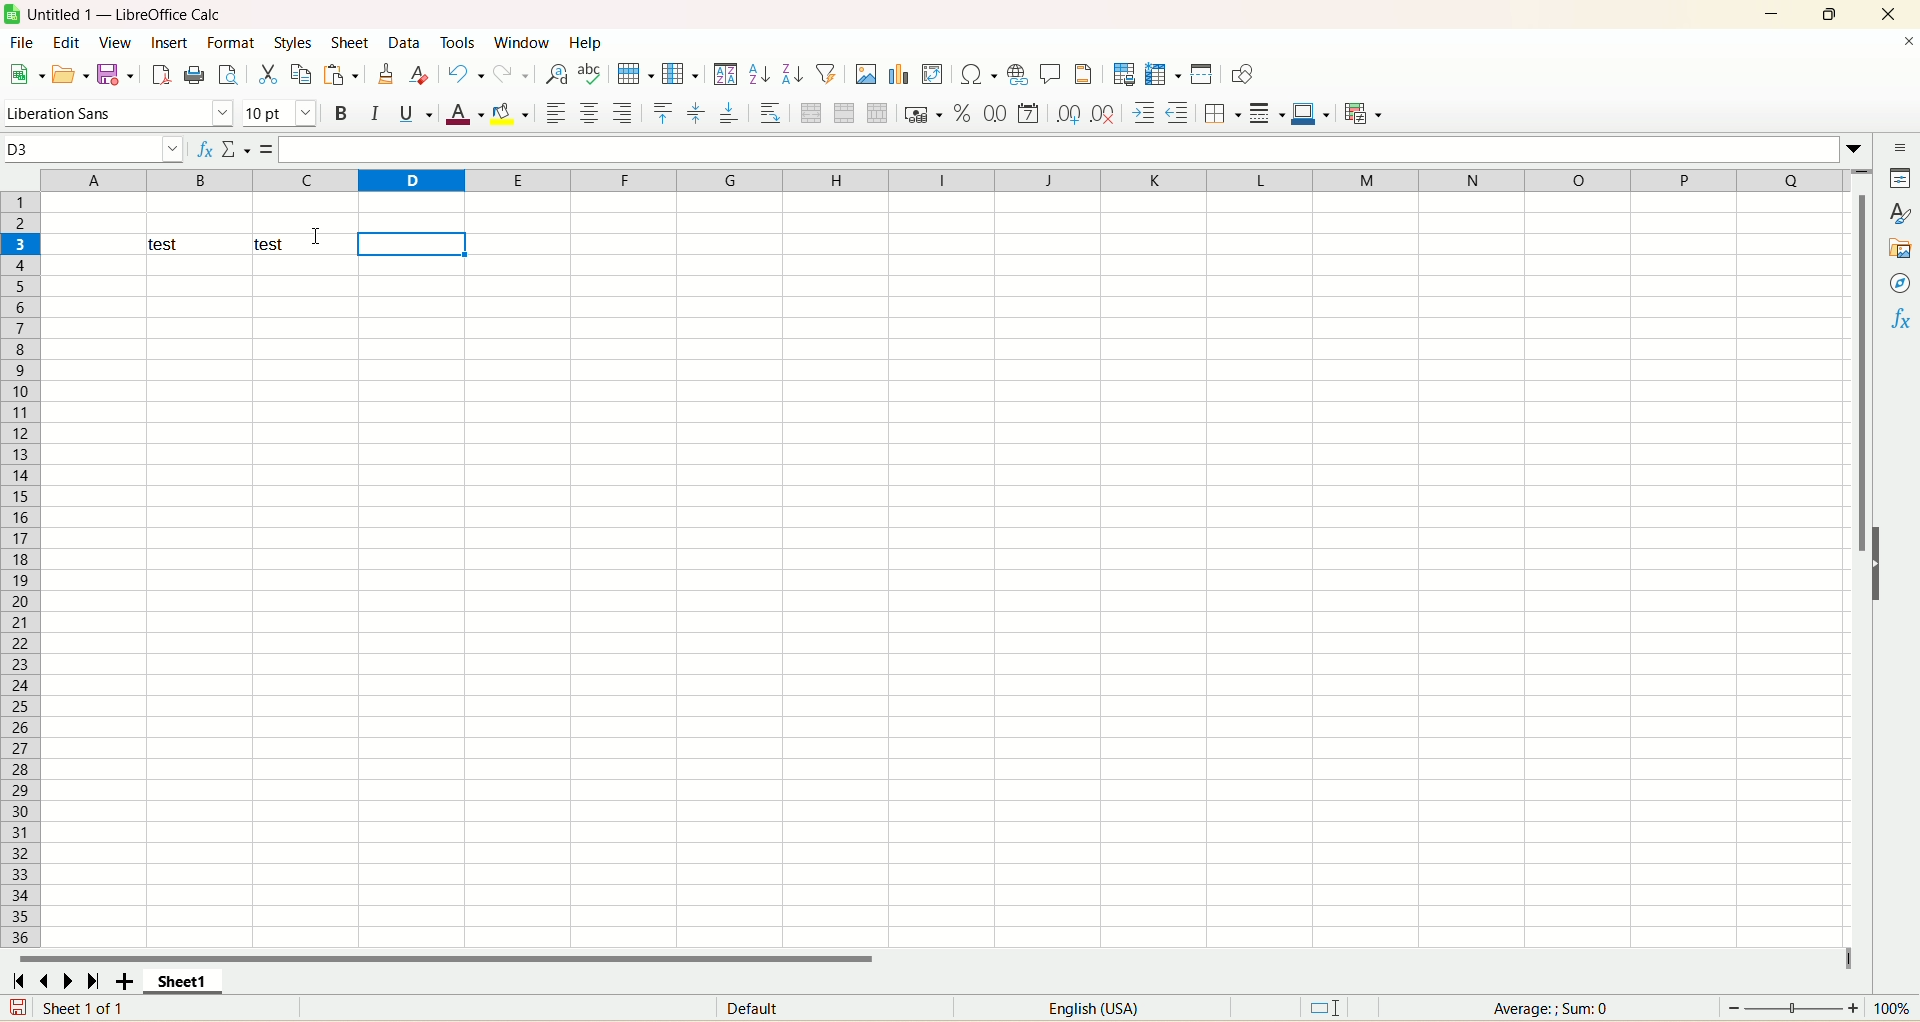 Image resolution: width=1920 pixels, height=1022 pixels. What do you see at coordinates (194, 74) in the screenshot?
I see `print` at bounding box center [194, 74].